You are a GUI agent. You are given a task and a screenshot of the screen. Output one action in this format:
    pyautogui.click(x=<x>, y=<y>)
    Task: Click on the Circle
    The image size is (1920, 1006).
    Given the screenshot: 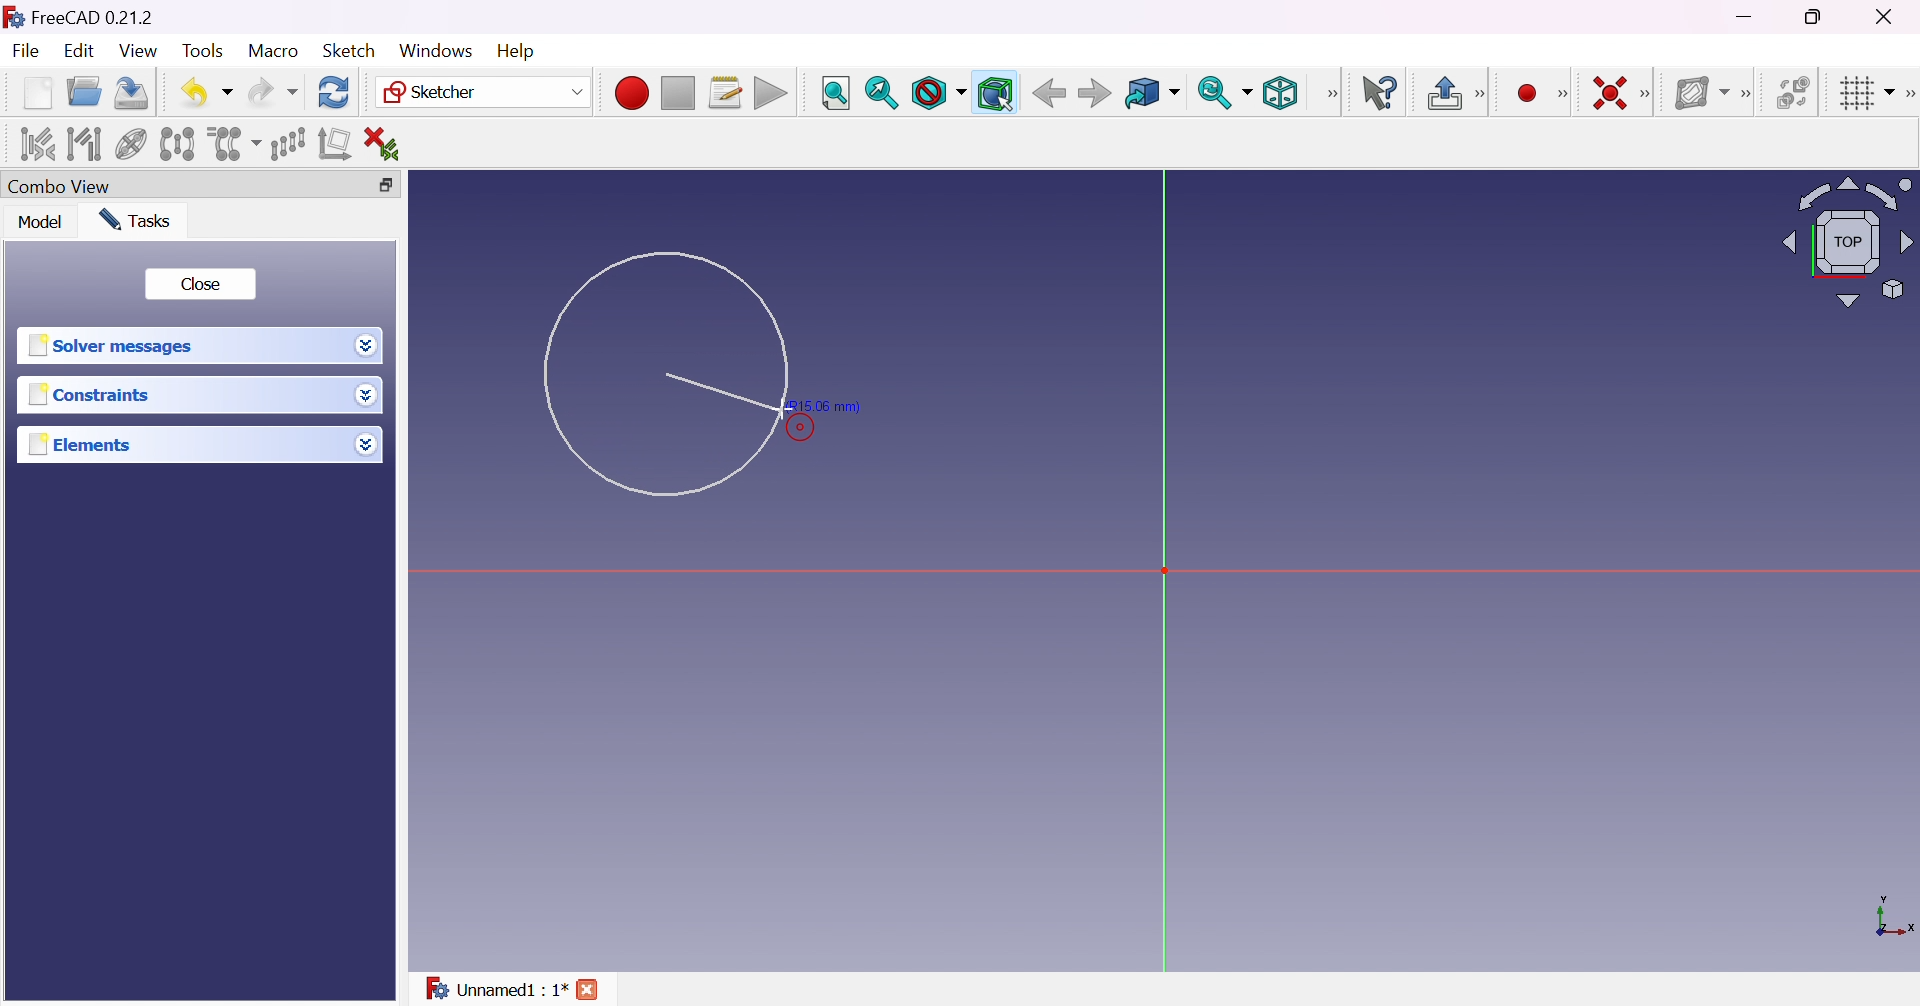 What is the action you would take?
    pyautogui.click(x=664, y=373)
    